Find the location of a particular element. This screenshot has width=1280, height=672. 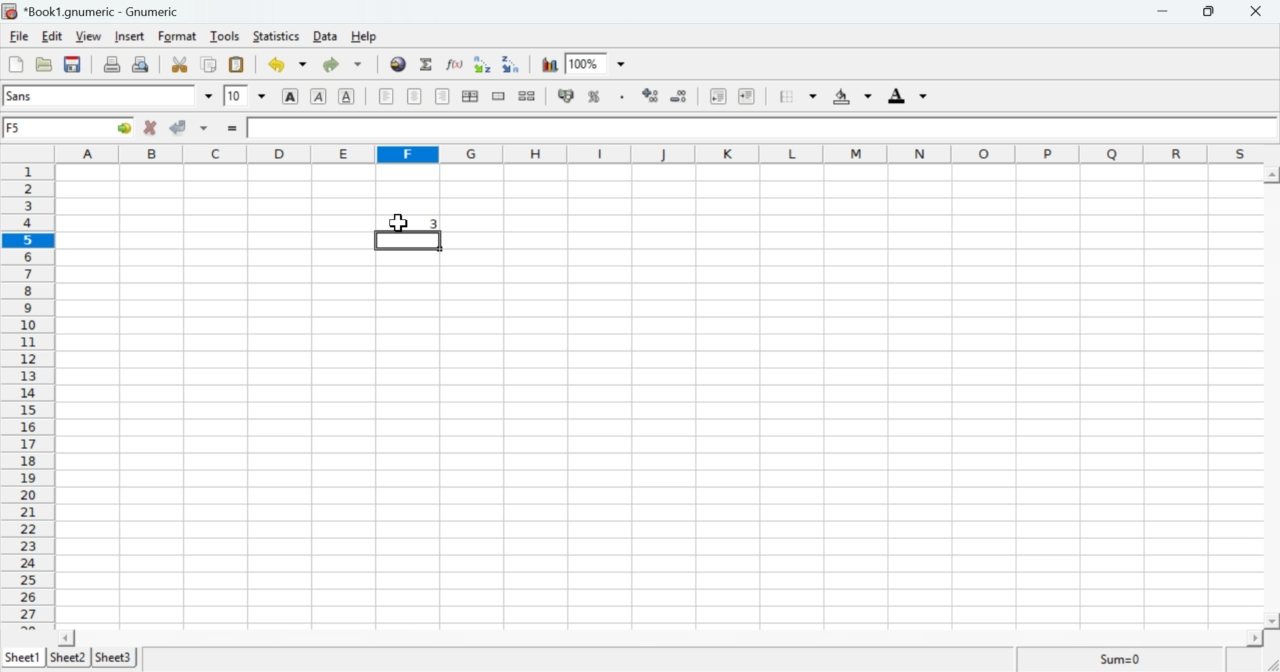

Underline is located at coordinates (347, 97).